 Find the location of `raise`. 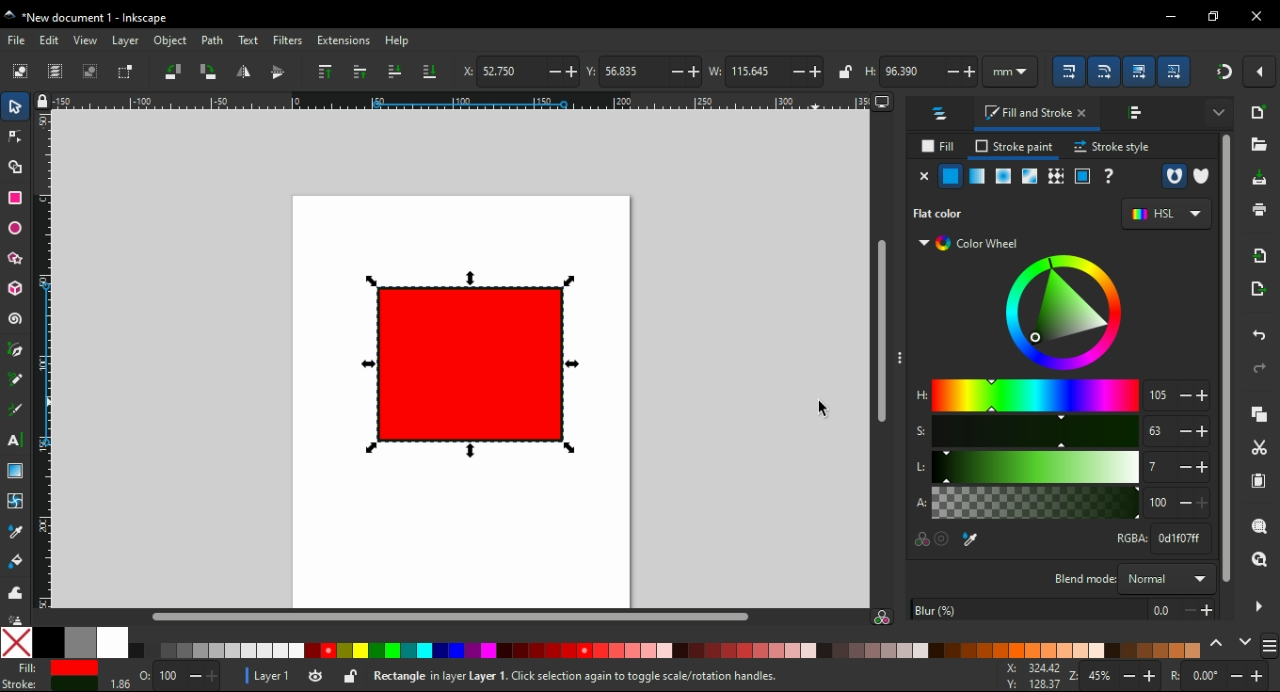

raise is located at coordinates (360, 72).